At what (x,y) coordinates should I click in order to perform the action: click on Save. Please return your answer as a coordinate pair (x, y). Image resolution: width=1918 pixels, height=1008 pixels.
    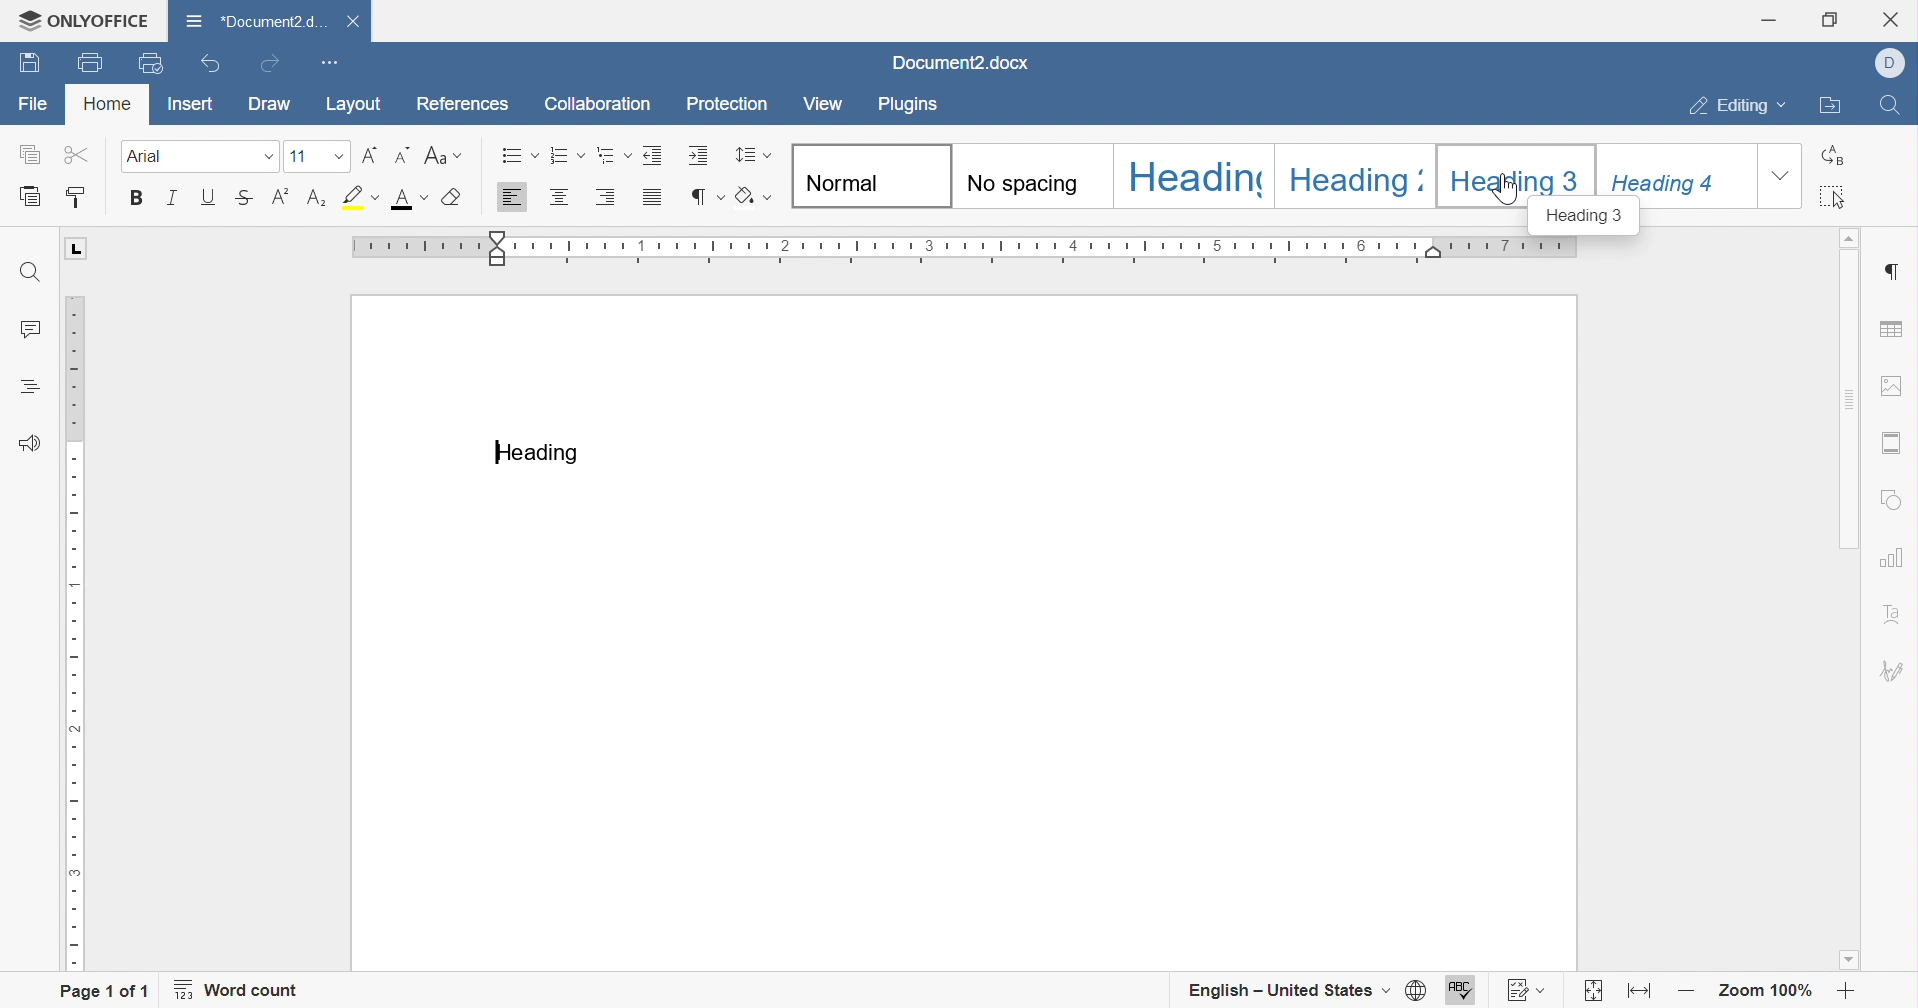
    Looking at the image, I should click on (86, 63).